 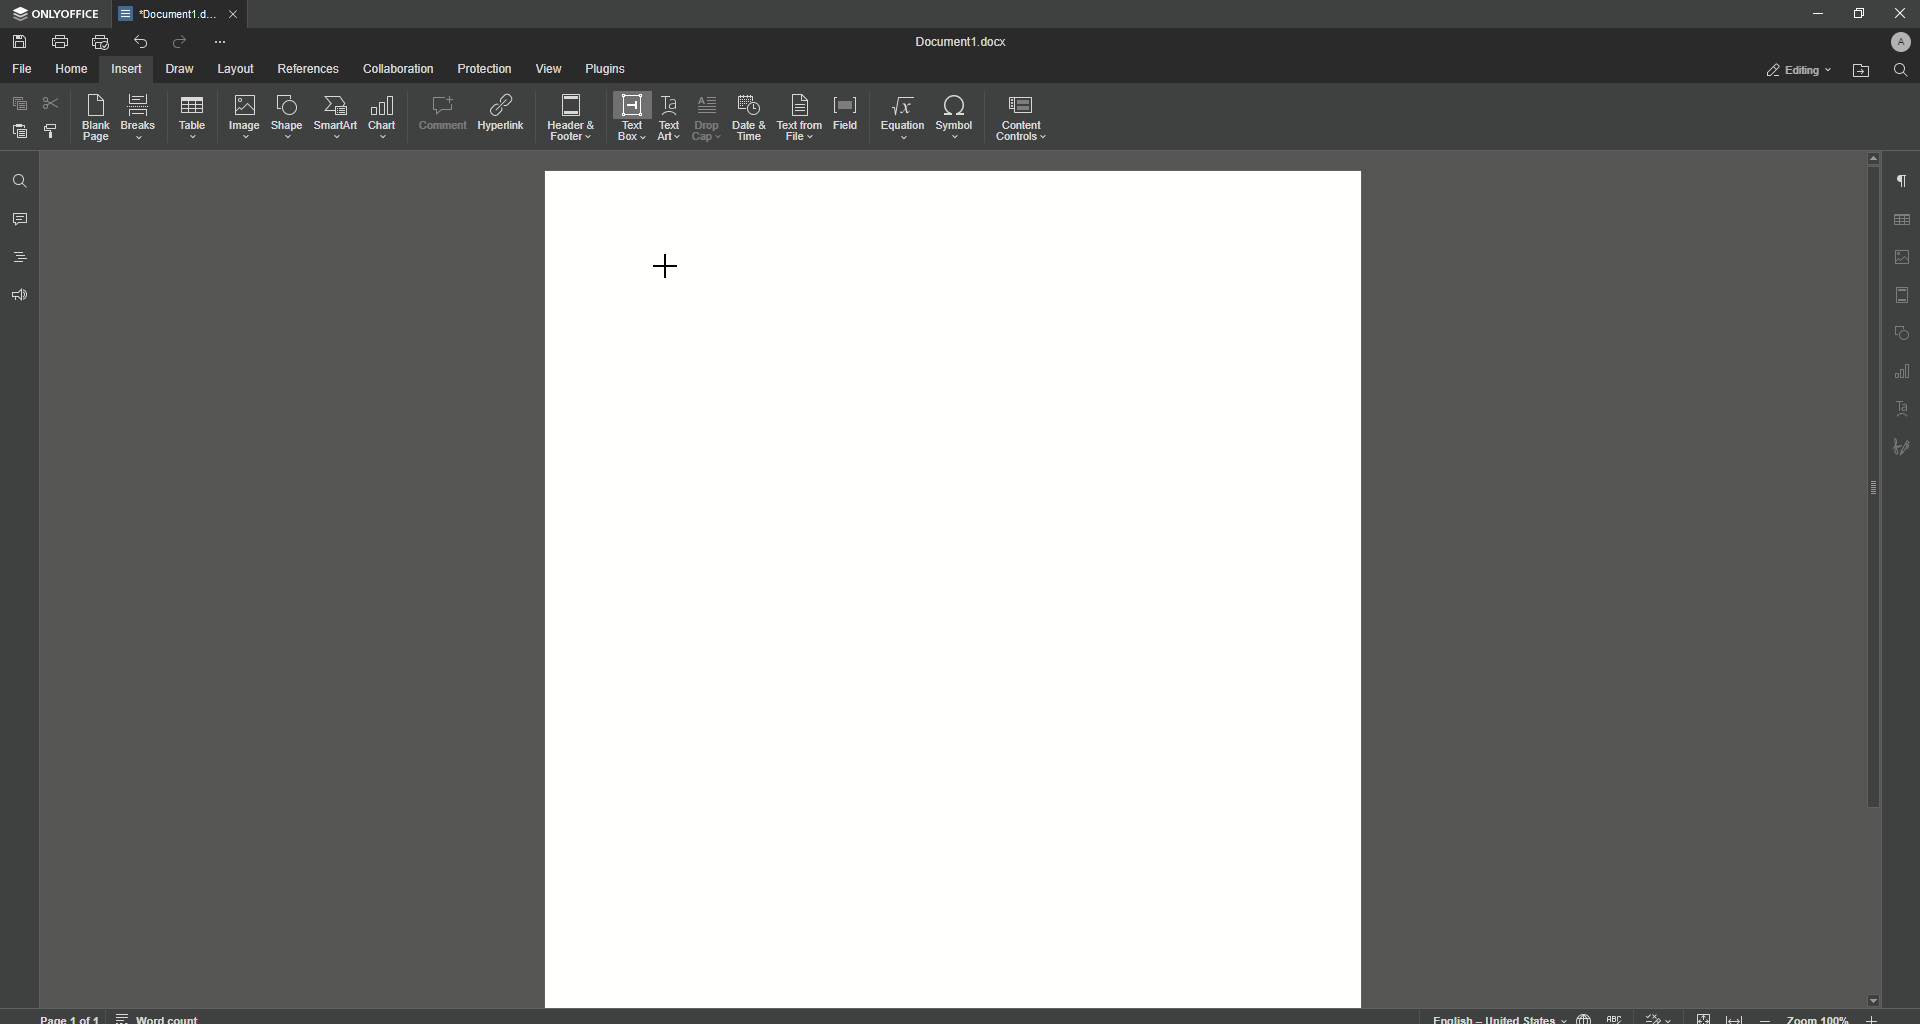 I want to click on Text Box, so click(x=625, y=117).